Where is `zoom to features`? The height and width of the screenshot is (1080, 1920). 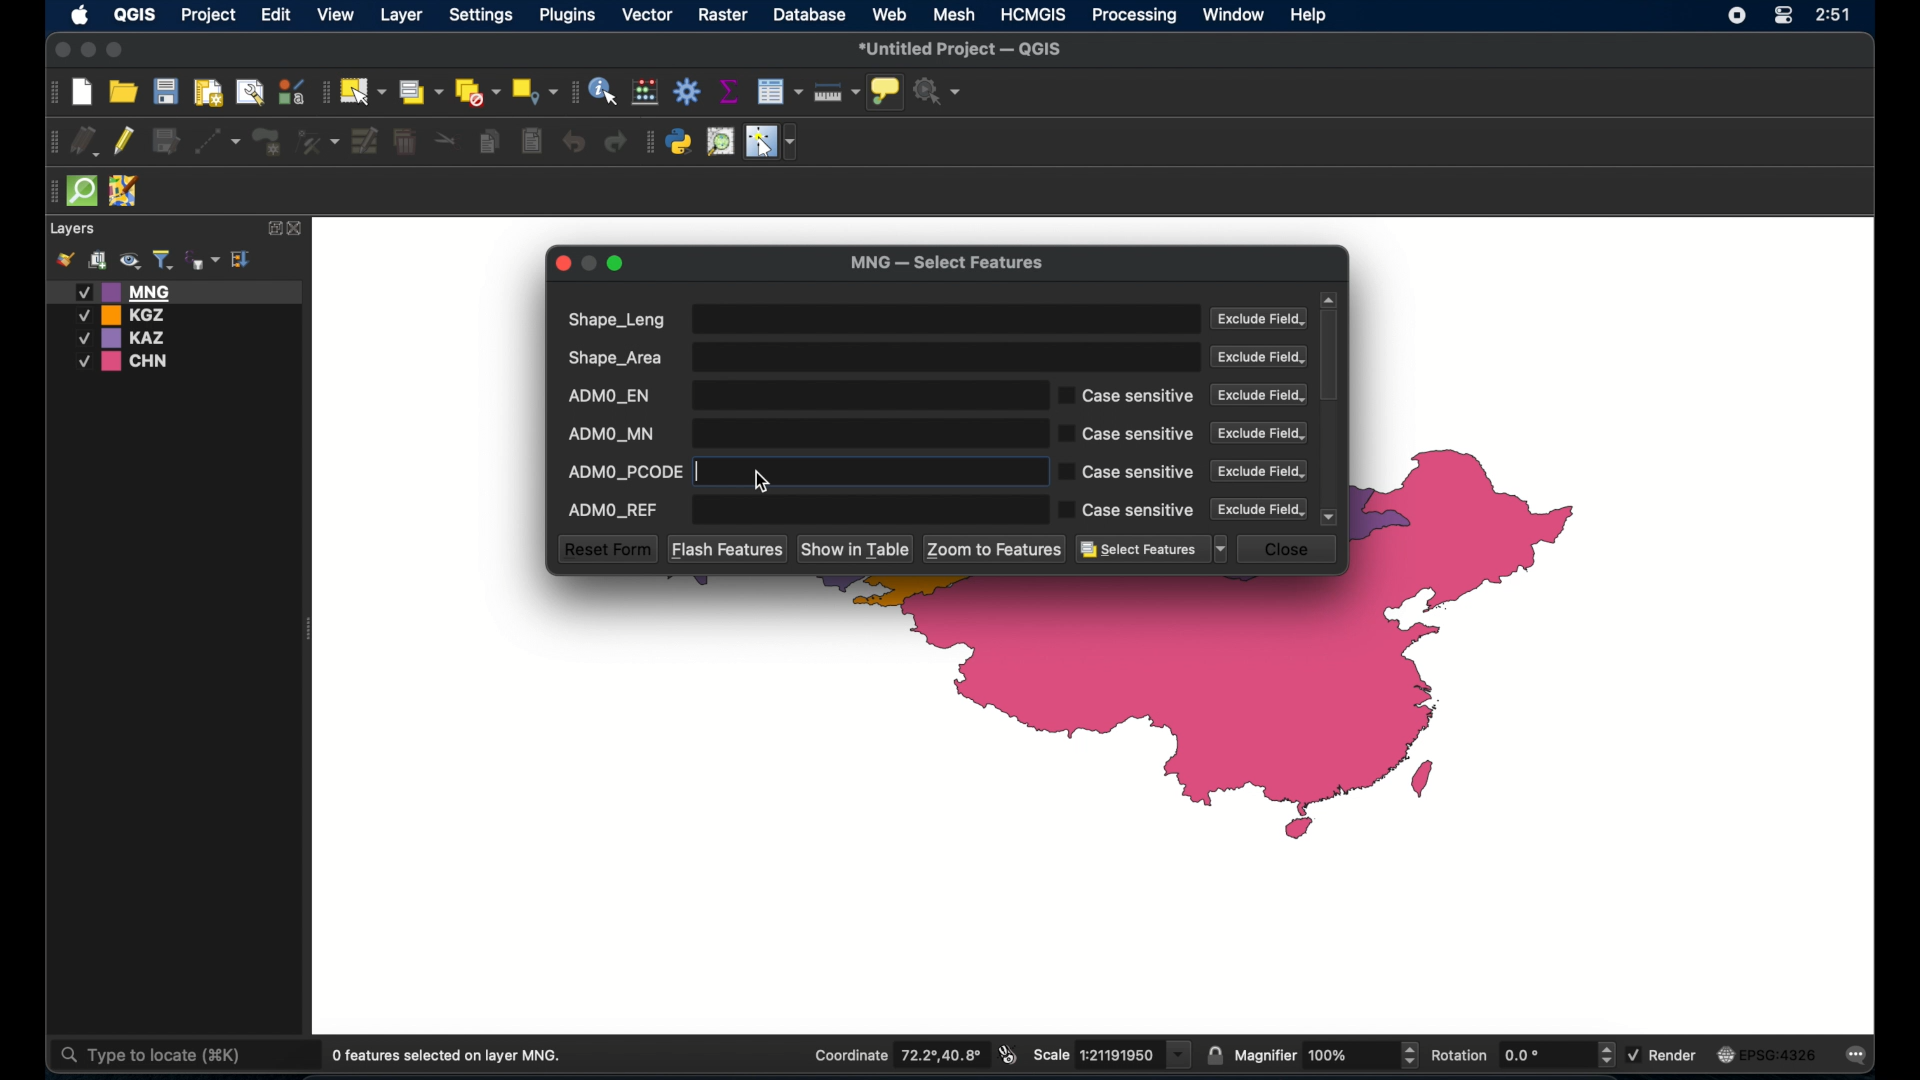
zoom to features is located at coordinates (996, 549).